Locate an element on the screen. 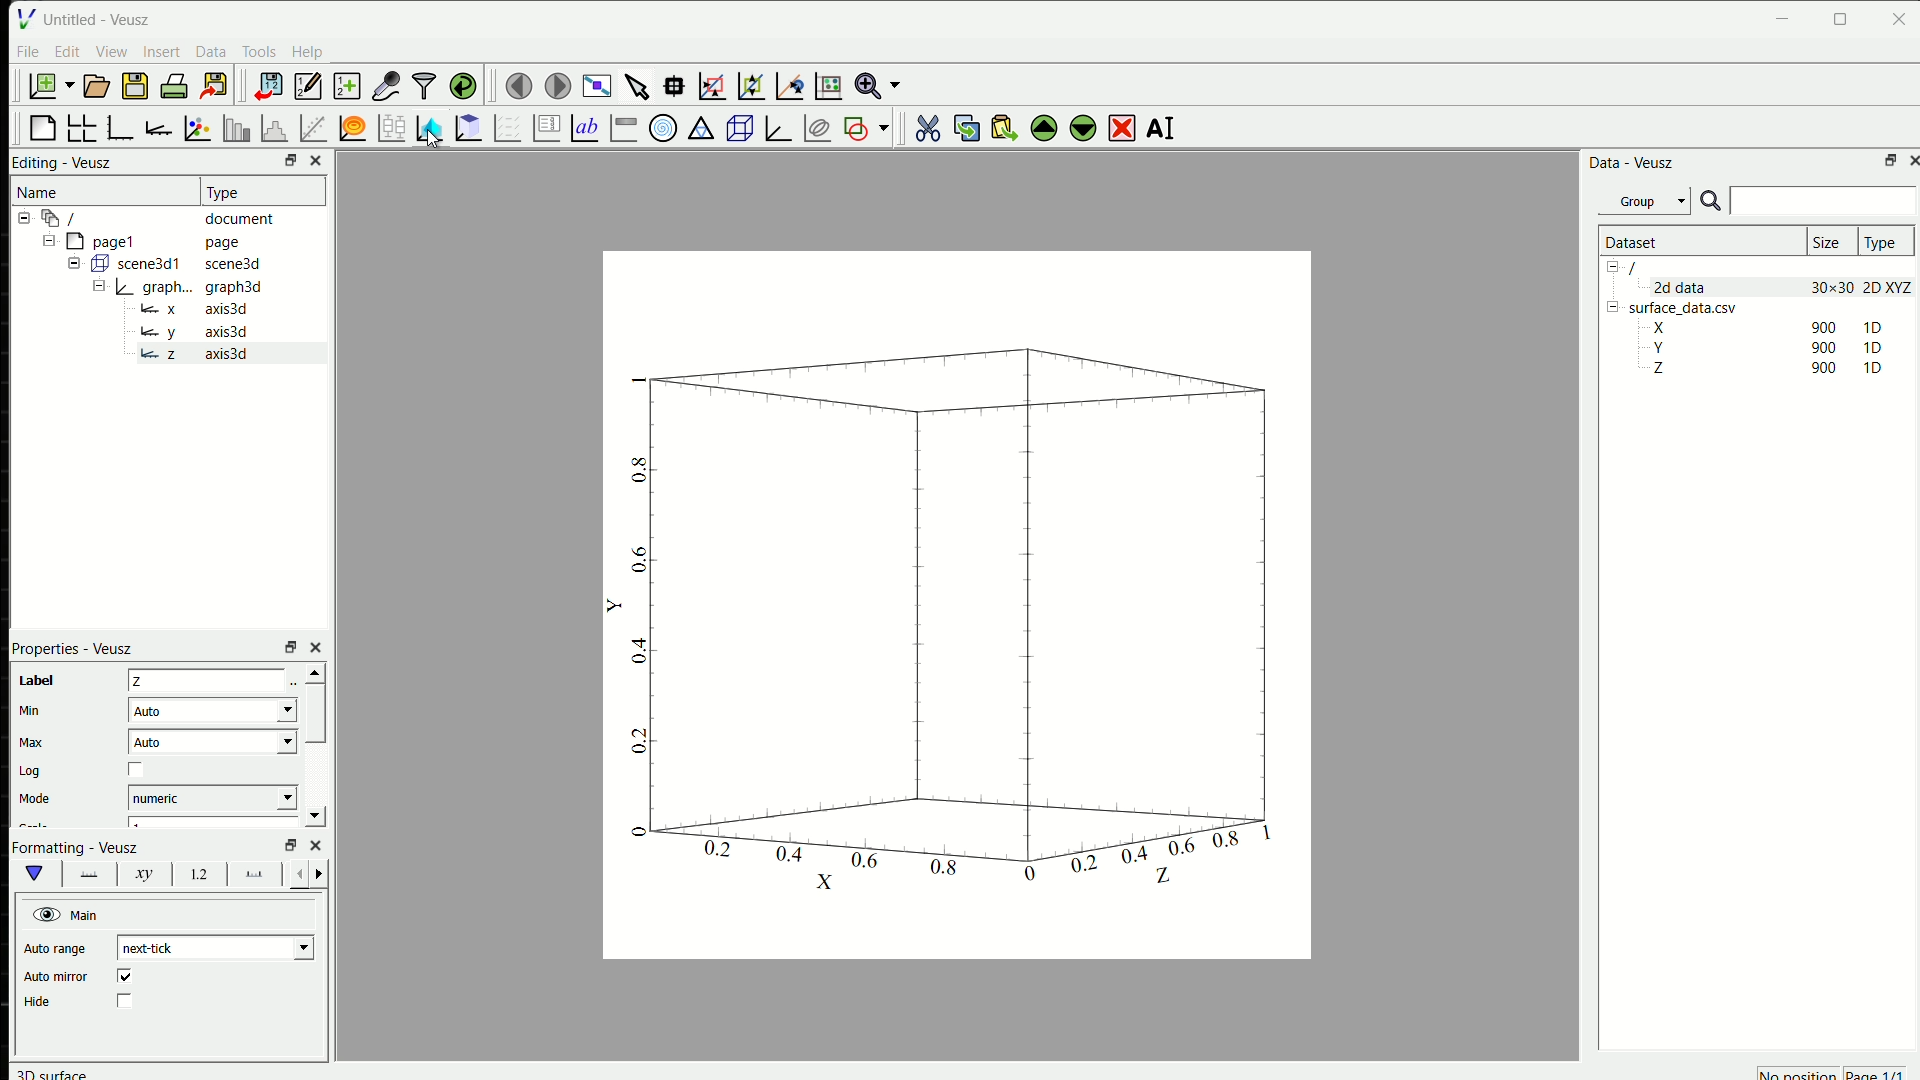  Untitled - Veusz is located at coordinates (96, 21).